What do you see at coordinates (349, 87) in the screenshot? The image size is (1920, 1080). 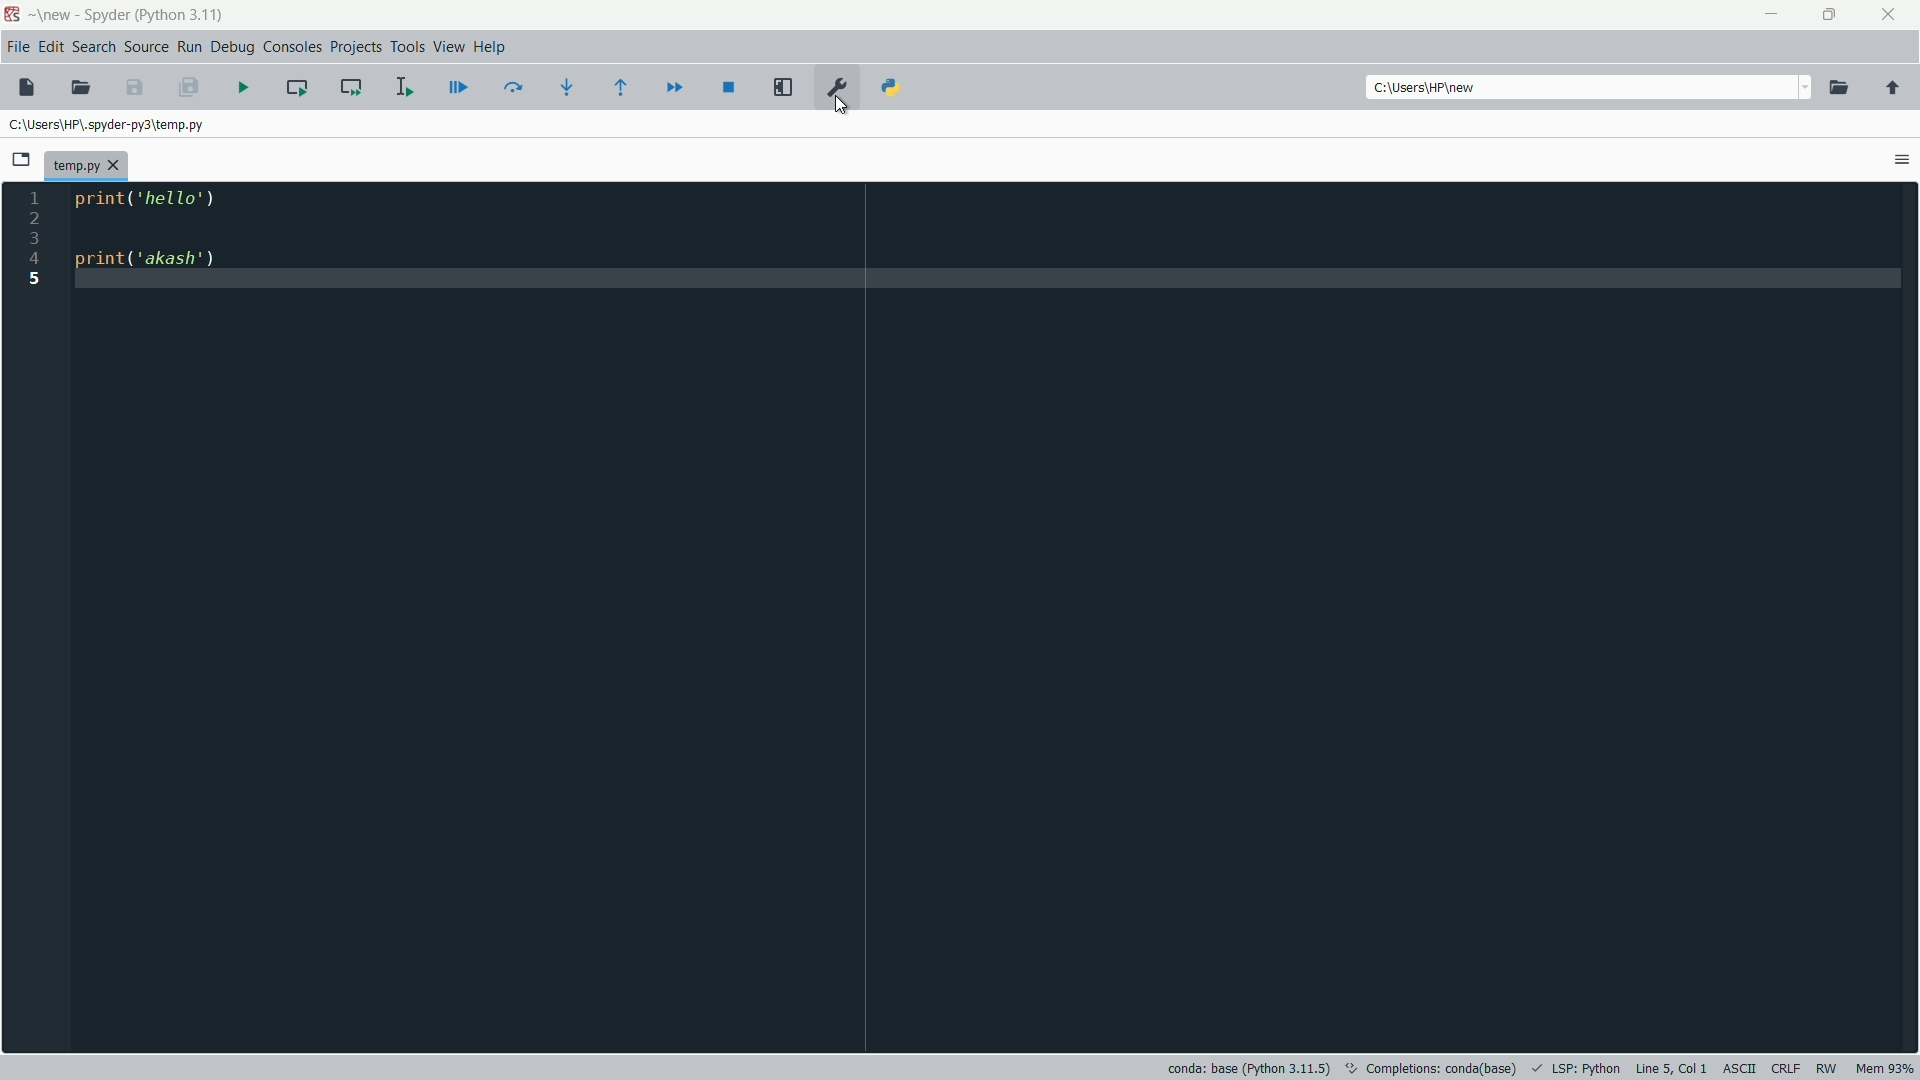 I see `run current cell and go to the next one` at bounding box center [349, 87].